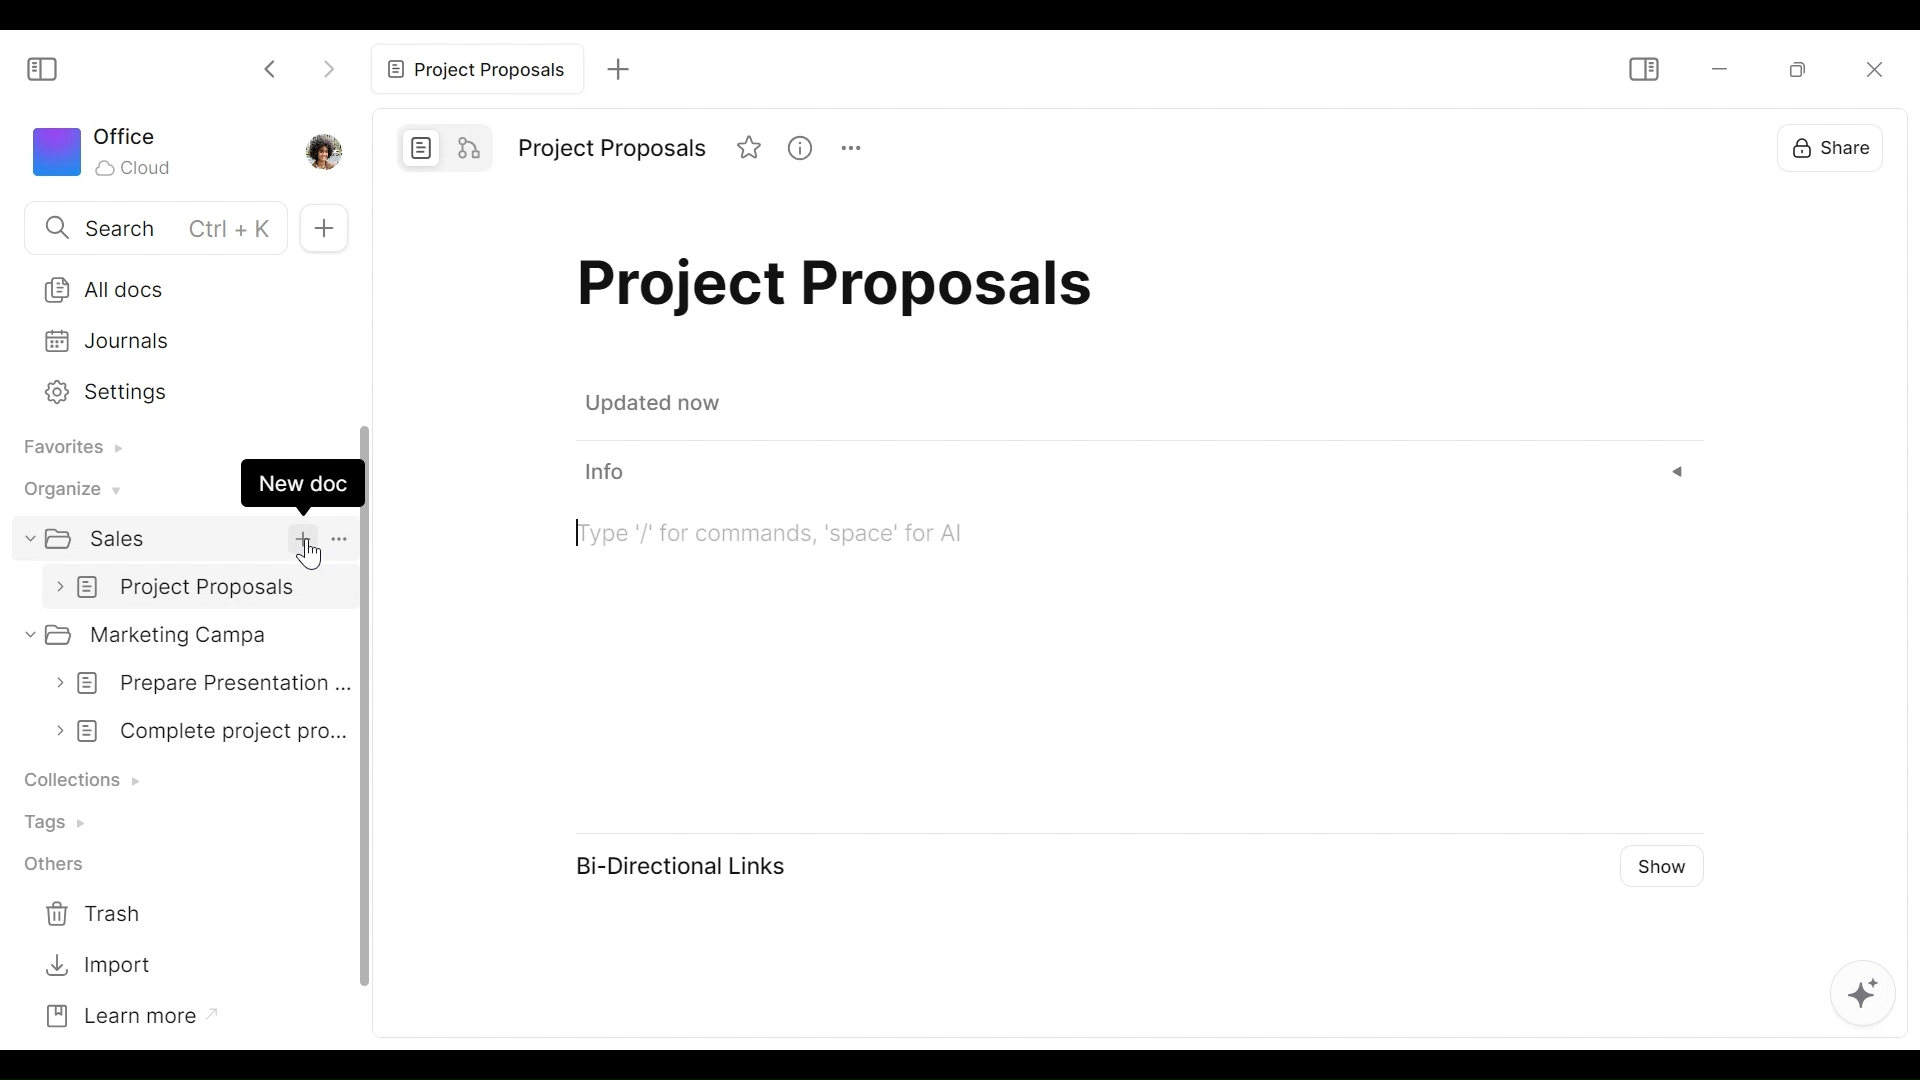  I want to click on Workspace, so click(107, 152).